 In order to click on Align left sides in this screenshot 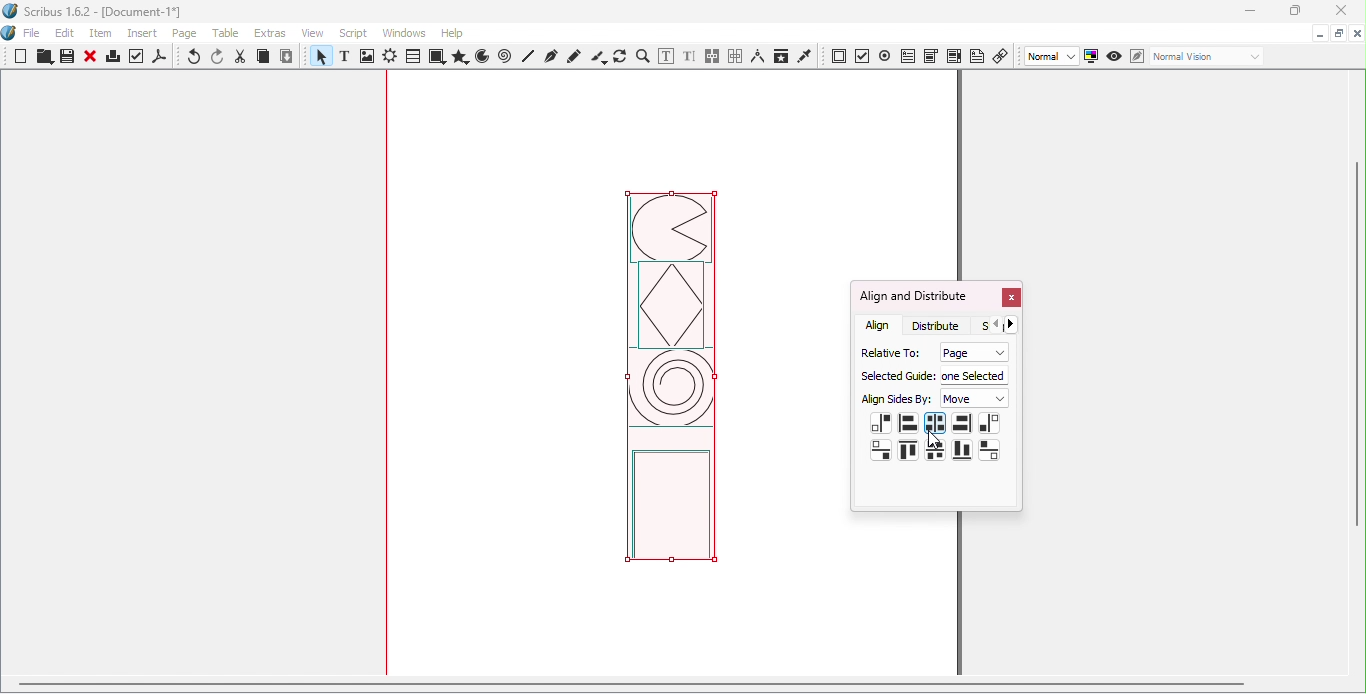, I will do `click(908, 421)`.